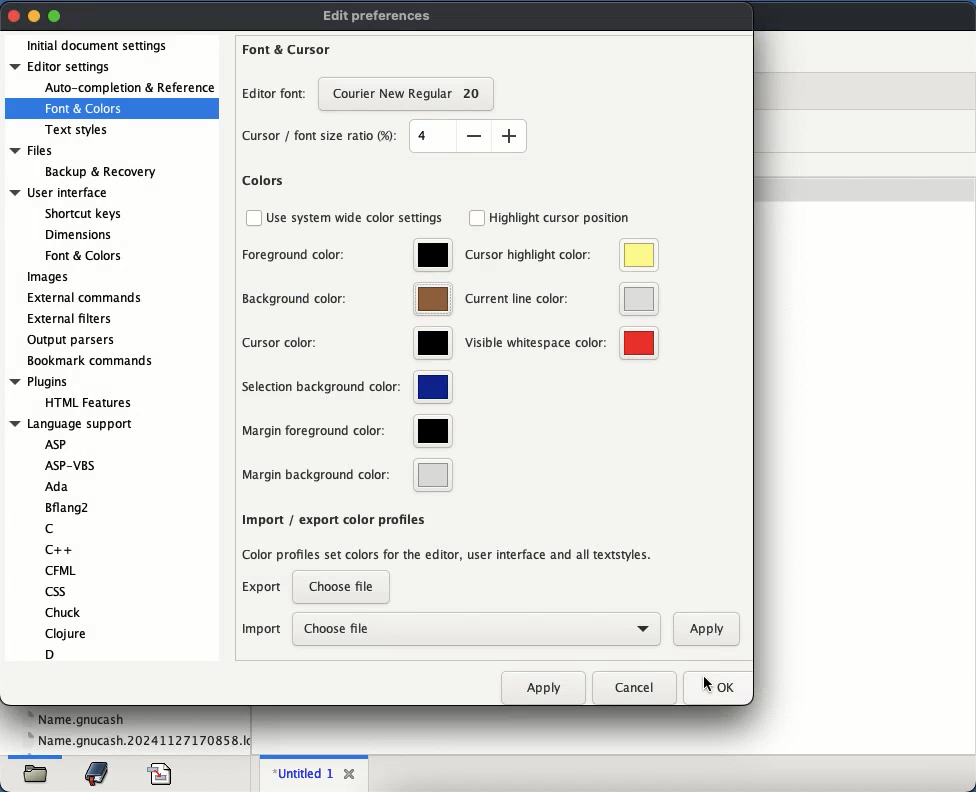 The image size is (976, 792). What do you see at coordinates (381, 14) in the screenshot?
I see `edit preferences` at bounding box center [381, 14].